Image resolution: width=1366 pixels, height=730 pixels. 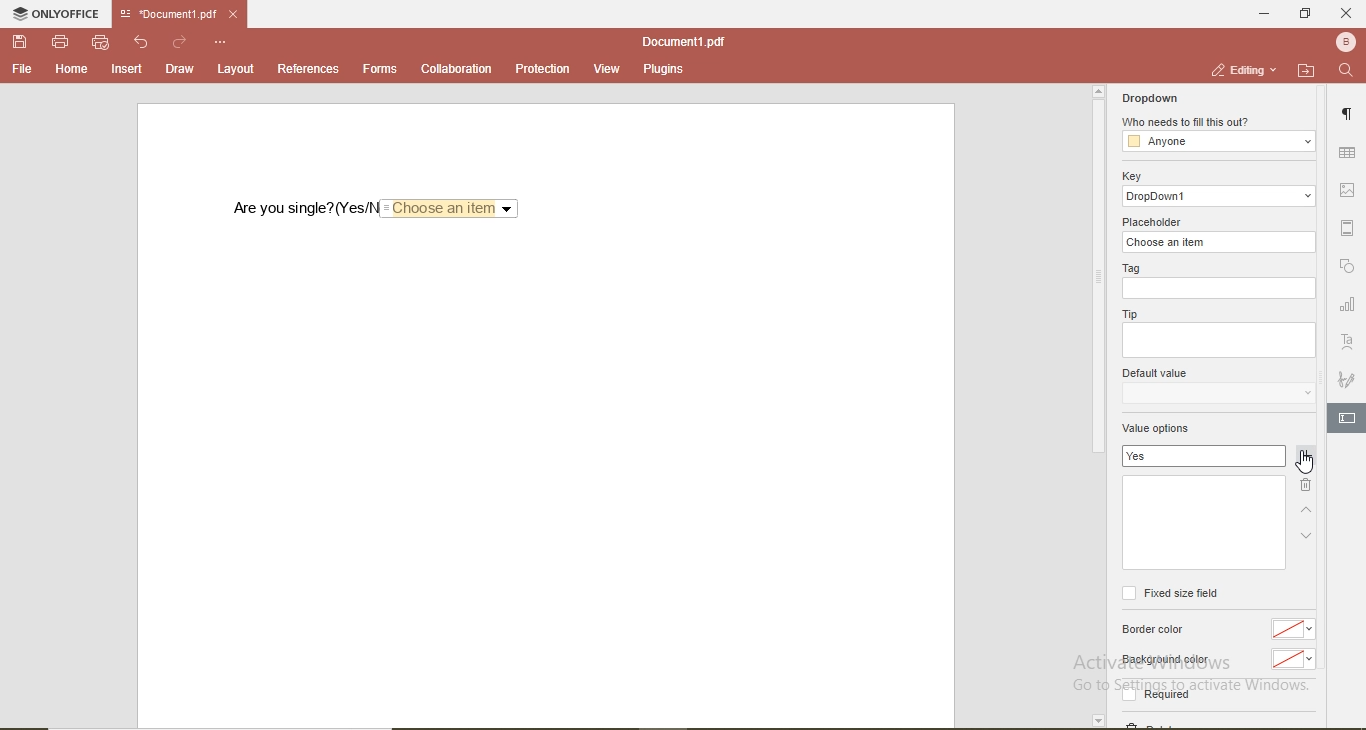 What do you see at coordinates (179, 69) in the screenshot?
I see `draw` at bounding box center [179, 69].